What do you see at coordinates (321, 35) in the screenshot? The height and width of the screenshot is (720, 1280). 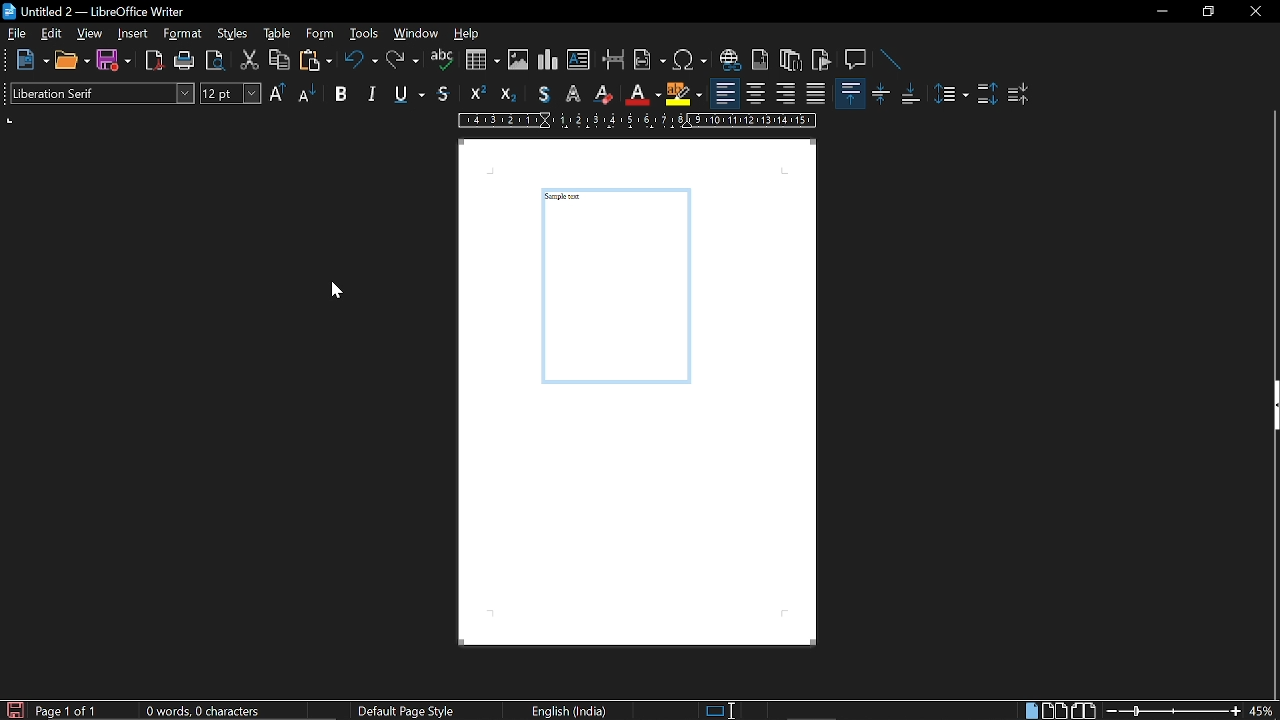 I see `form` at bounding box center [321, 35].